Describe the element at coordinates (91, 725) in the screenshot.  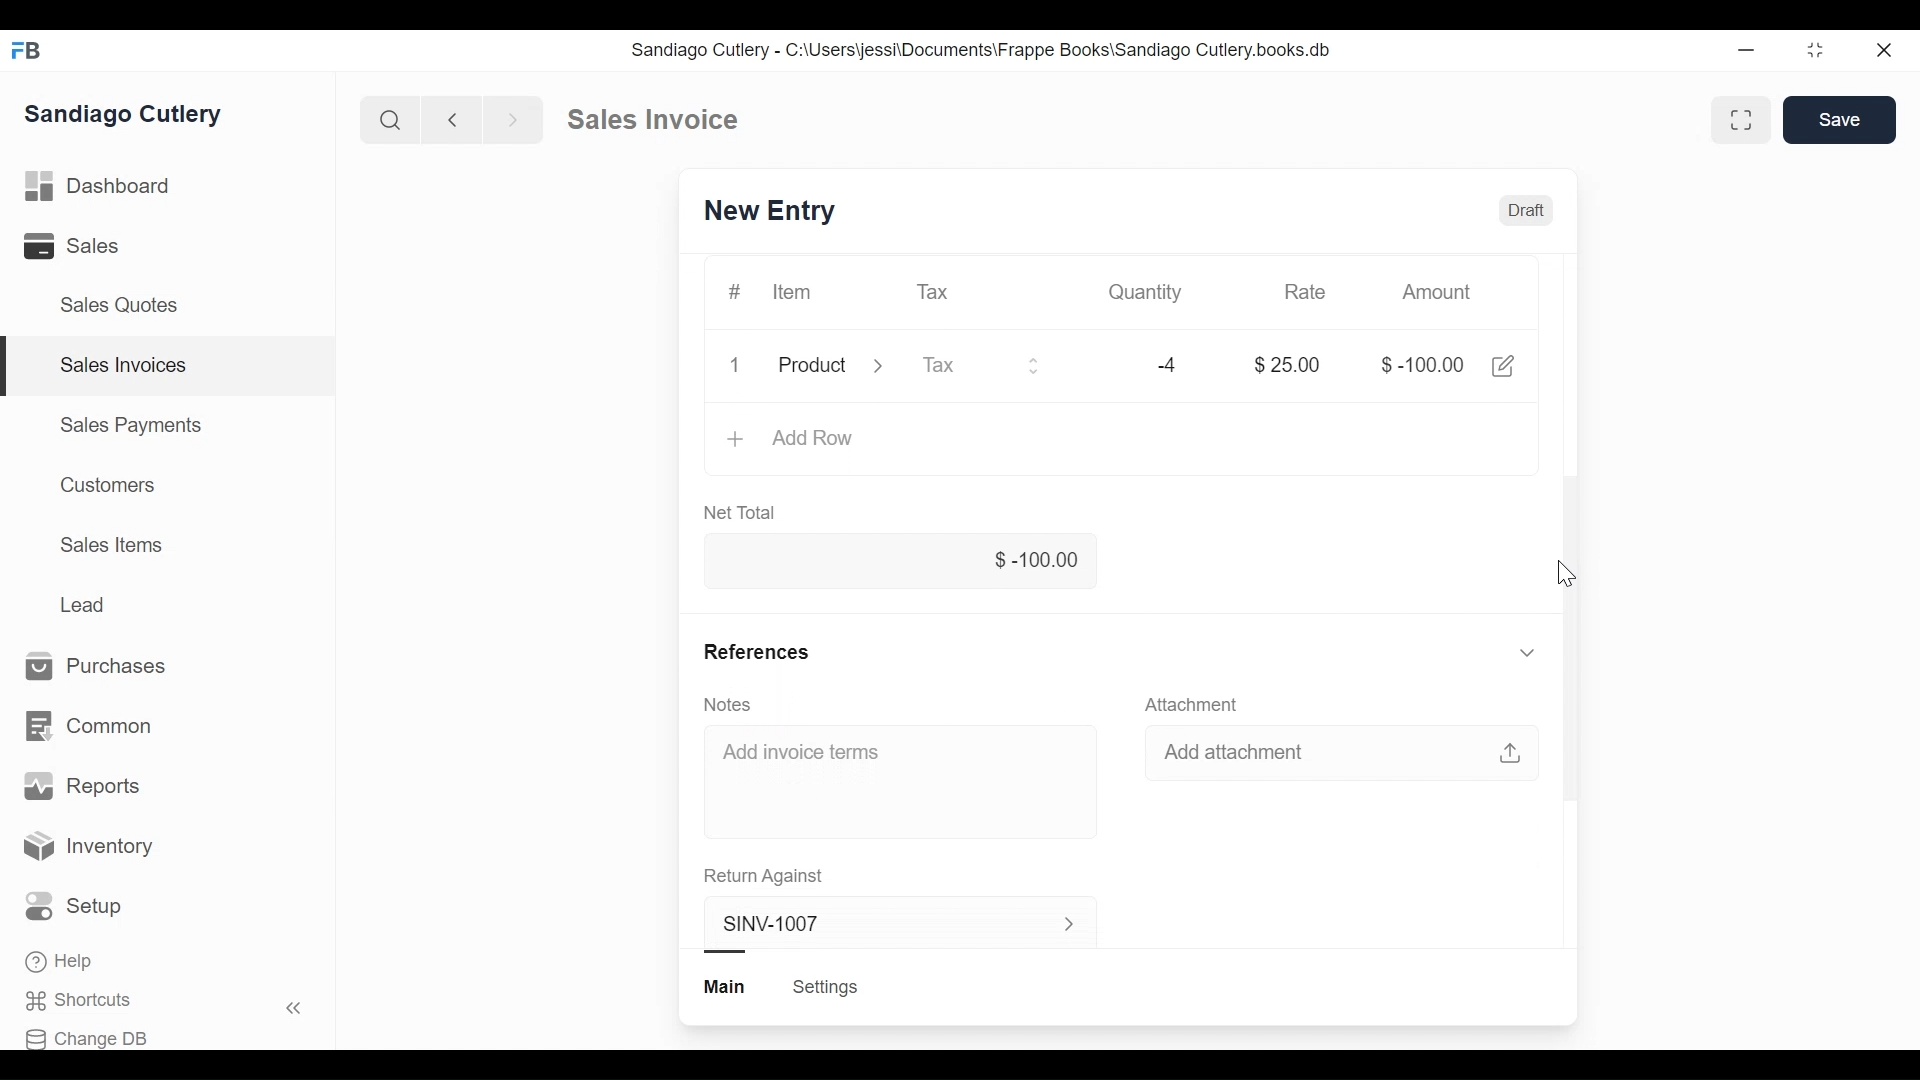
I see ` Common` at that location.